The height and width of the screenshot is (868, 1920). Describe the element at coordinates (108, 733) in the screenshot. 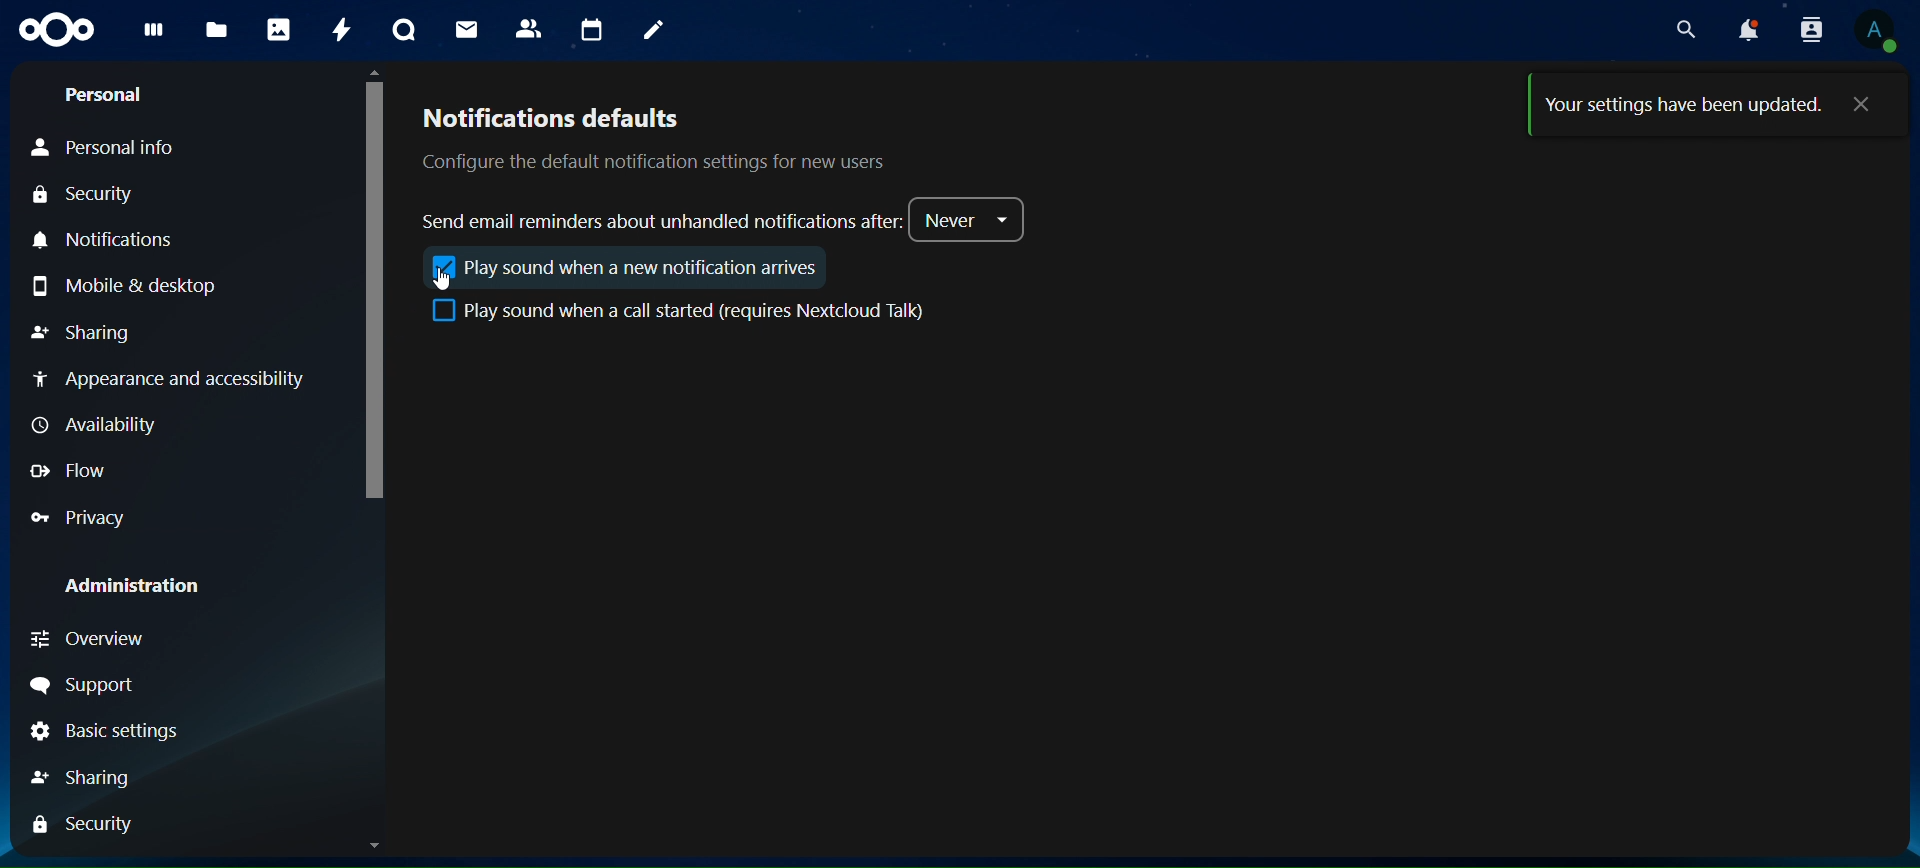

I see `Basic settings` at that location.